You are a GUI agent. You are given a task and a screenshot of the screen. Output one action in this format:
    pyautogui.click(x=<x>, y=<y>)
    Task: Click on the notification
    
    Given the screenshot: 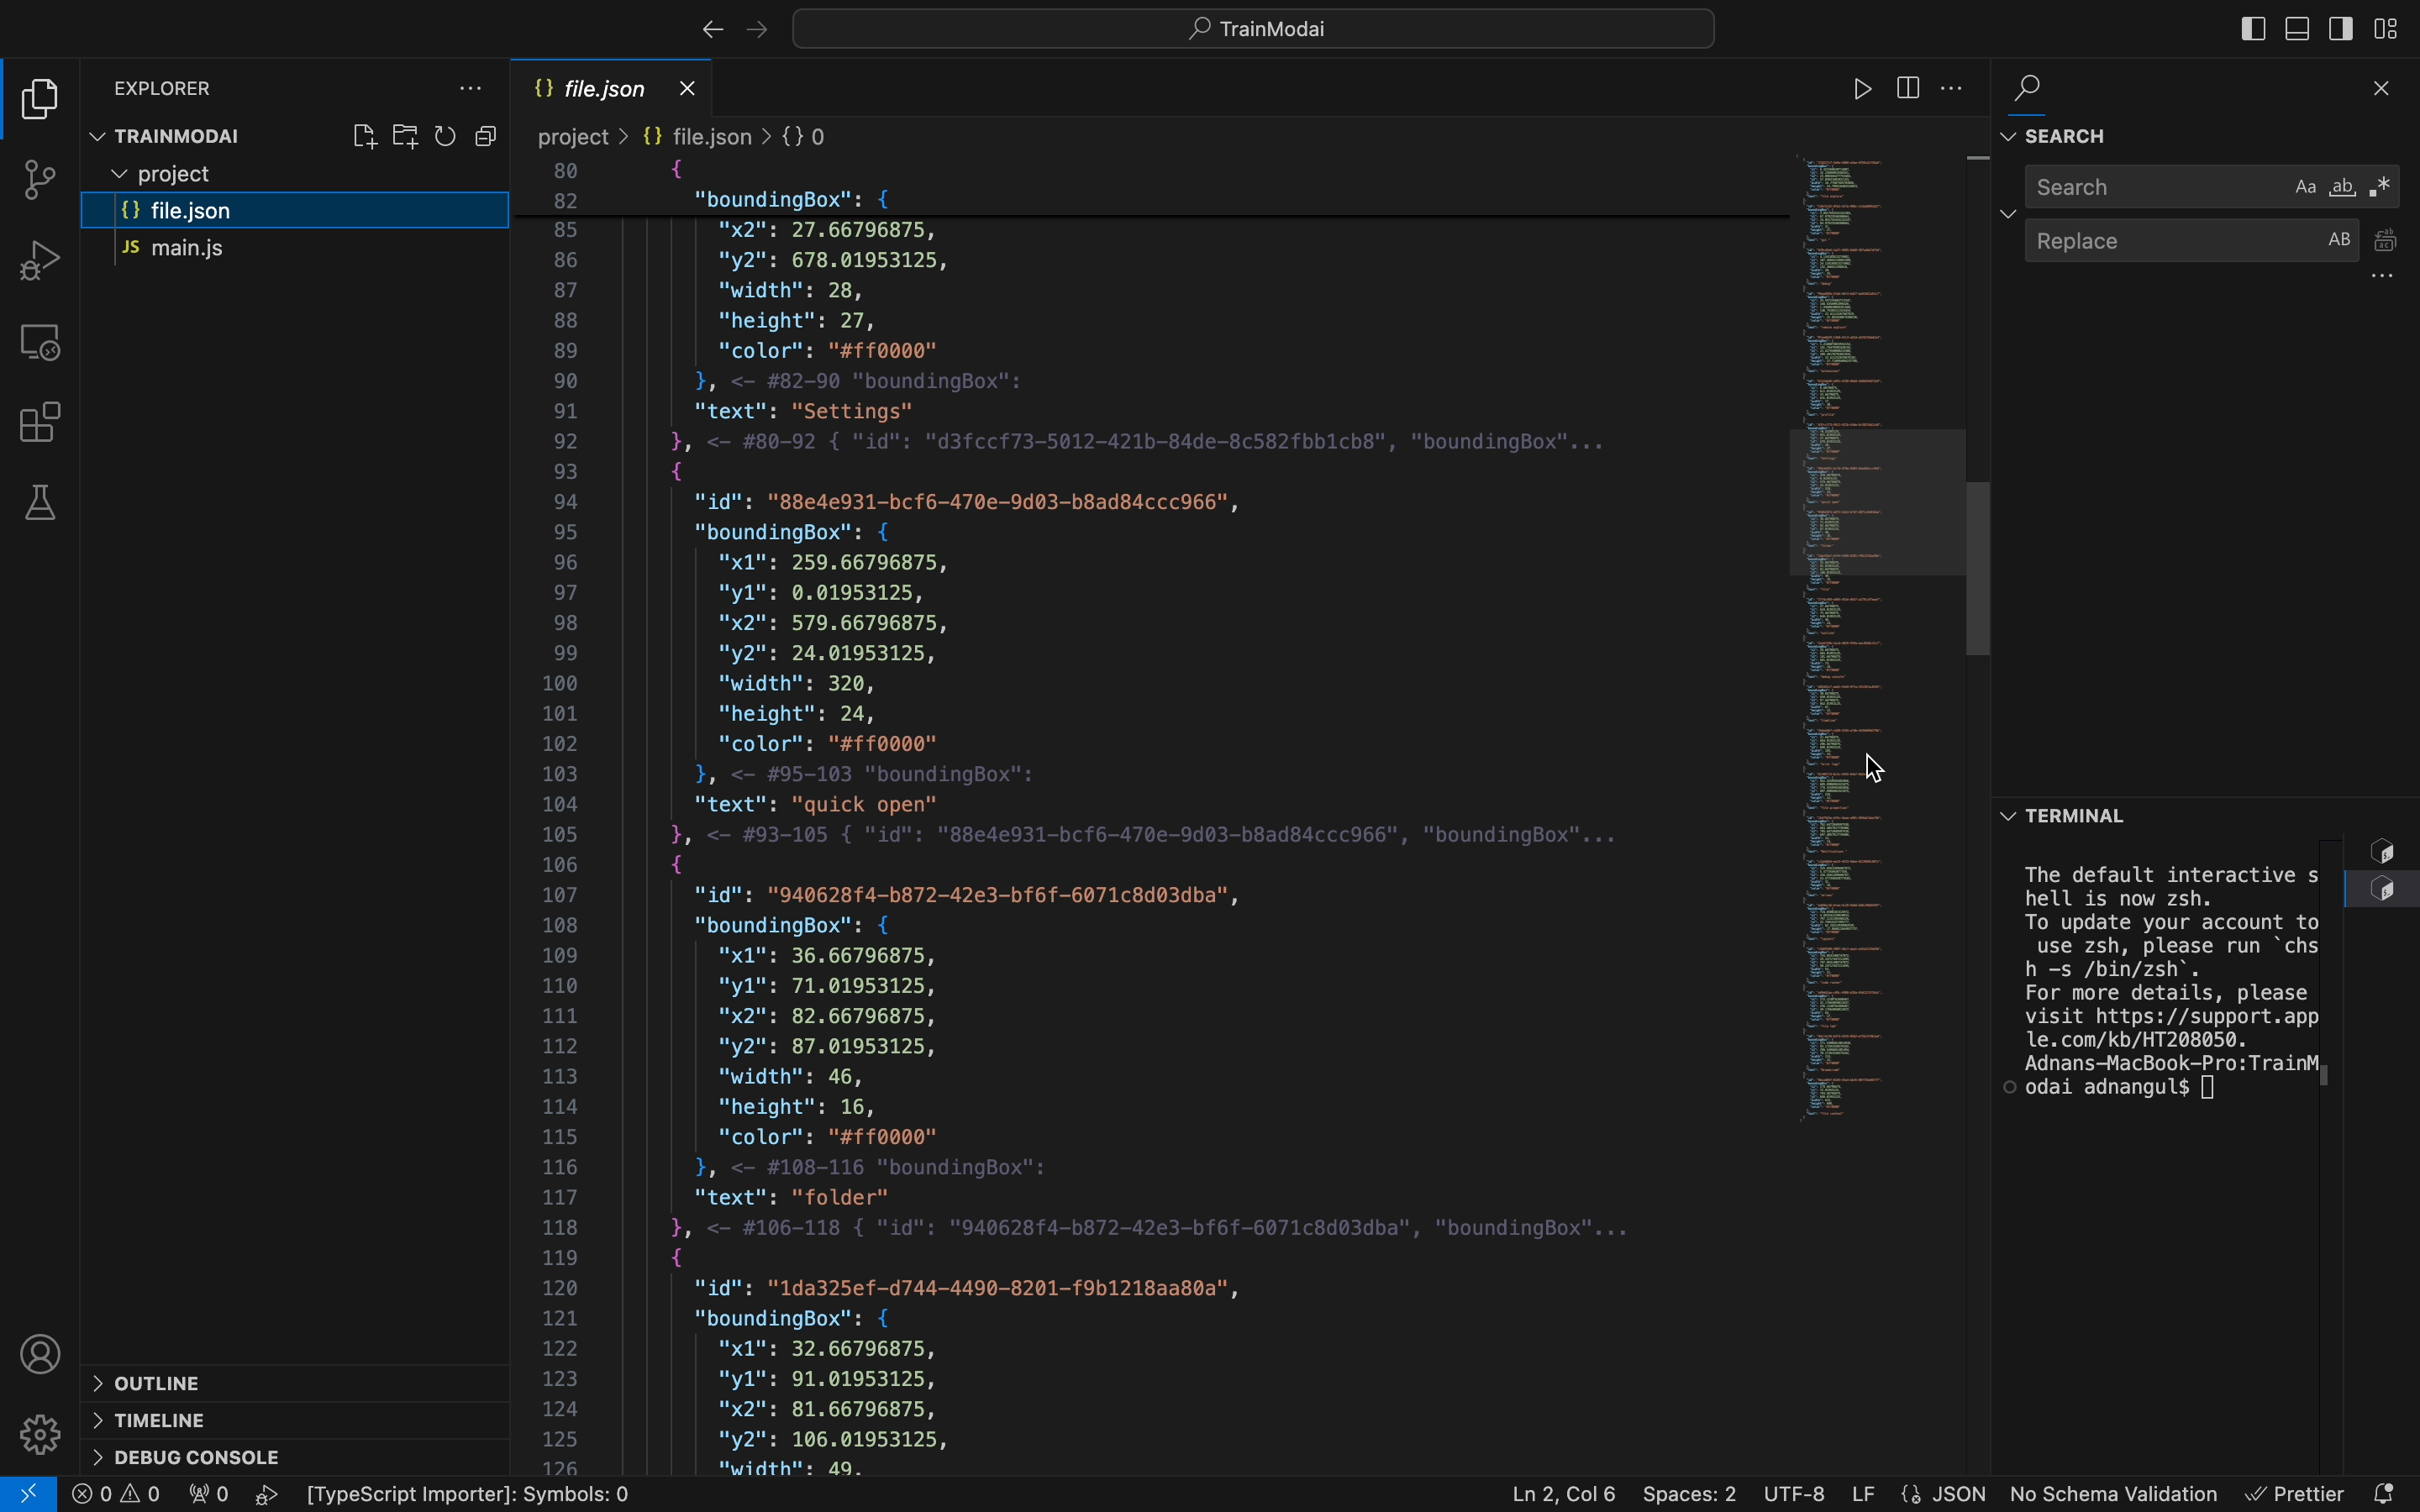 What is the action you would take?
    pyautogui.click(x=2387, y=1486)
    